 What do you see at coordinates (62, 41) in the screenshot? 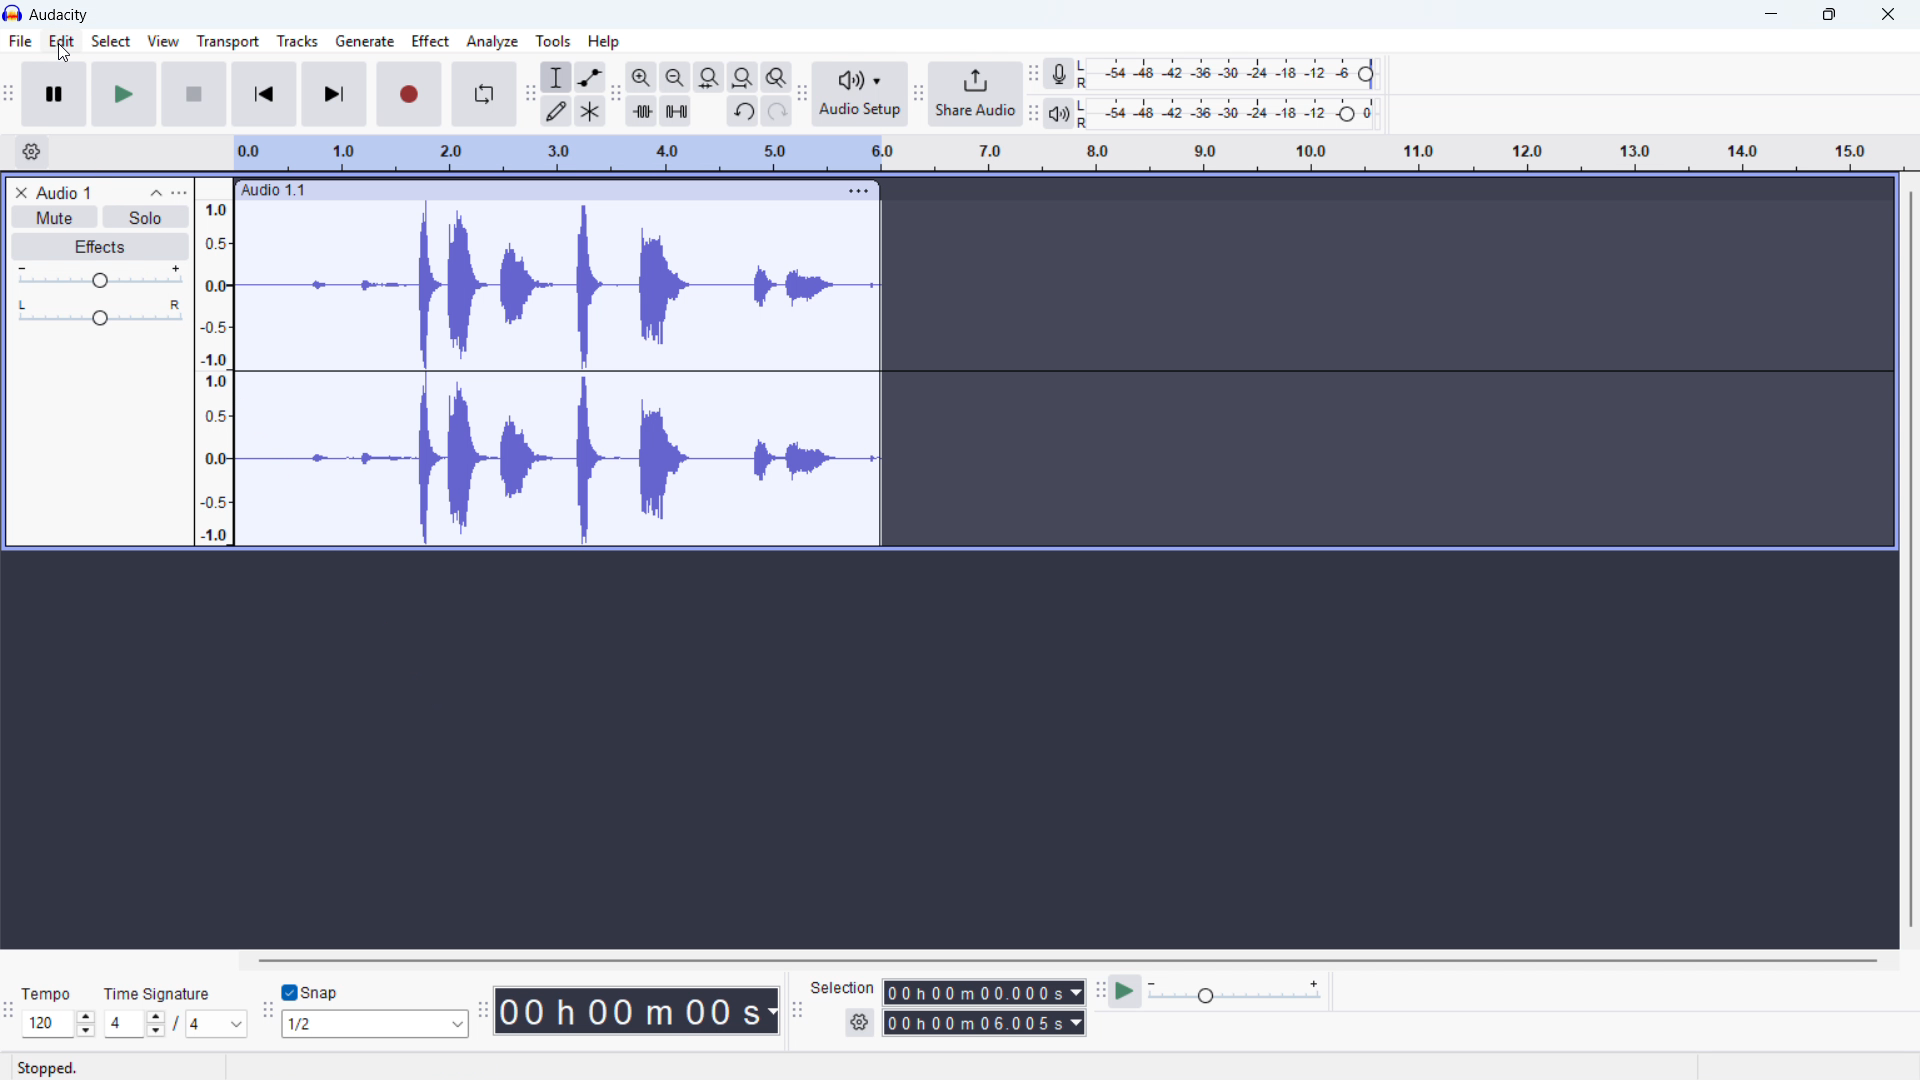
I see `edit` at bounding box center [62, 41].